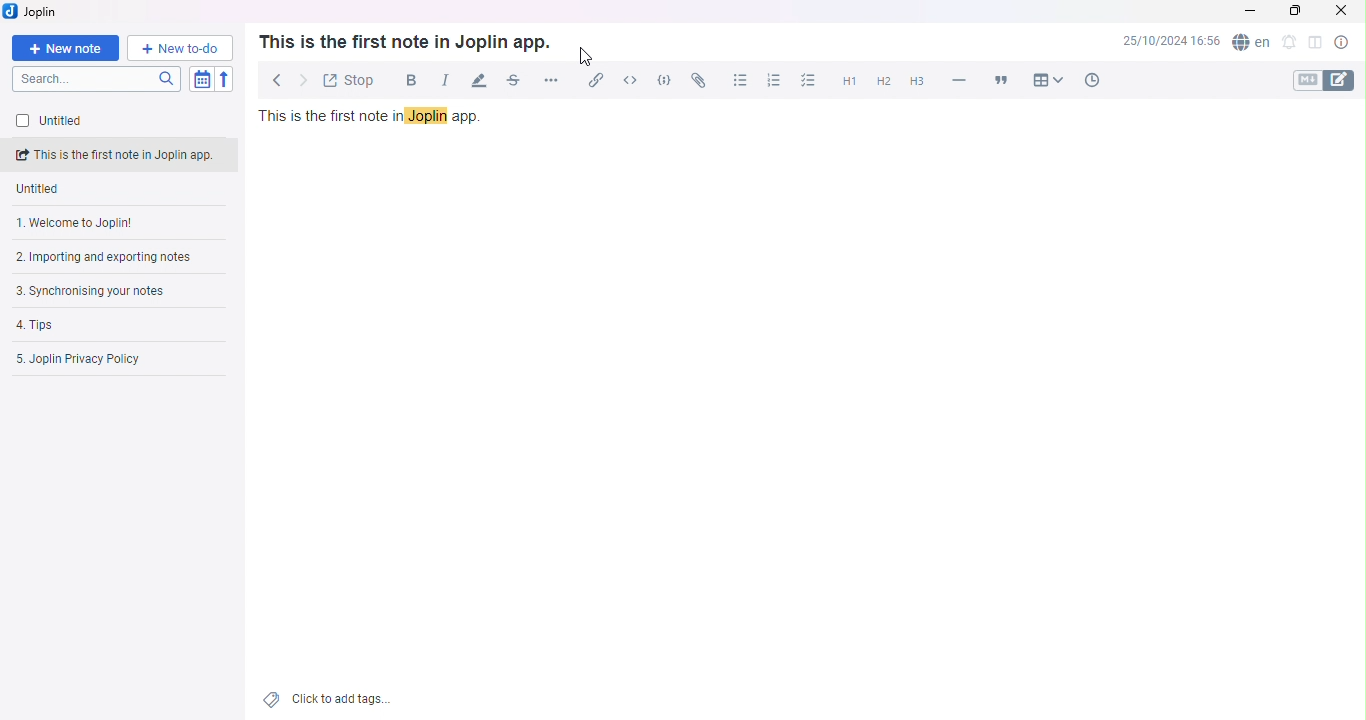 This screenshot has height=720, width=1366. What do you see at coordinates (1342, 43) in the screenshot?
I see `Note properties` at bounding box center [1342, 43].